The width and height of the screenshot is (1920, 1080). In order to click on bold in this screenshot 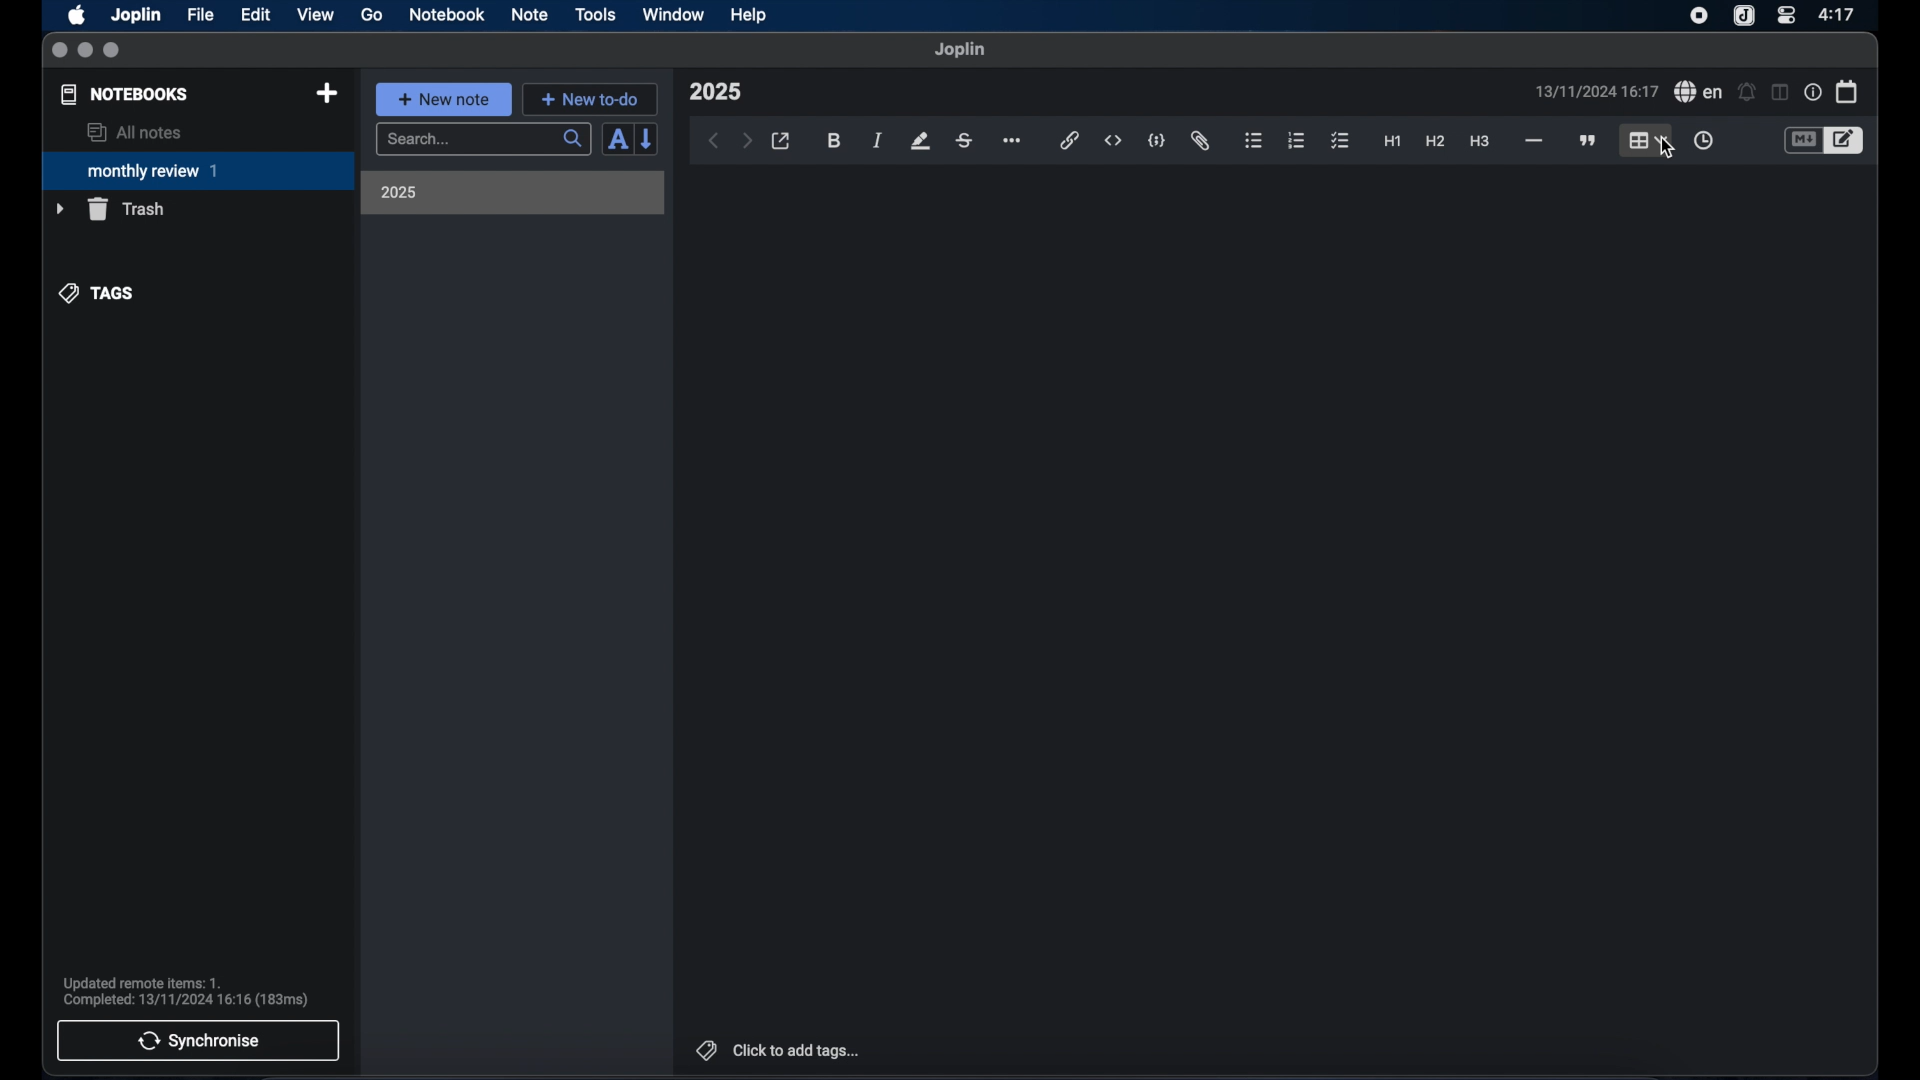, I will do `click(836, 141)`.